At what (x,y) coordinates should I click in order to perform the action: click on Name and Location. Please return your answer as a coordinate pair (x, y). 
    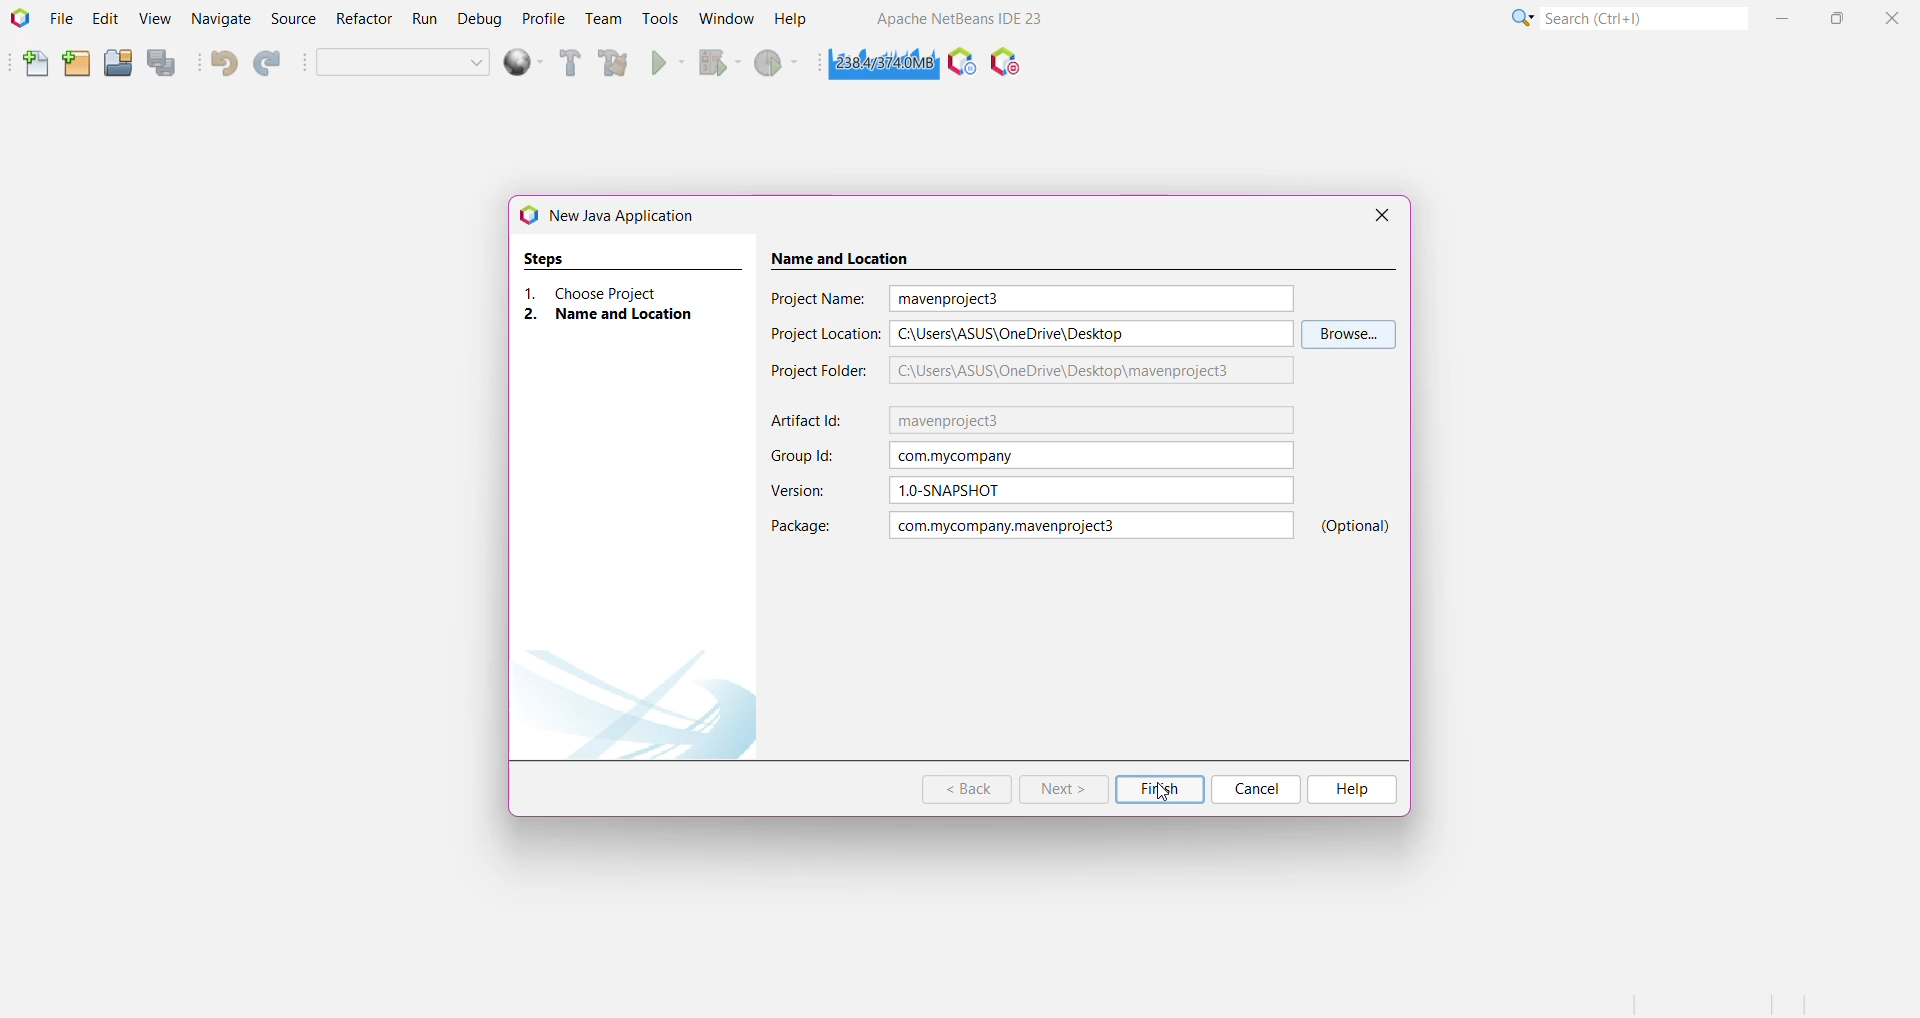
    Looking at the image, I should click on (619, 316).